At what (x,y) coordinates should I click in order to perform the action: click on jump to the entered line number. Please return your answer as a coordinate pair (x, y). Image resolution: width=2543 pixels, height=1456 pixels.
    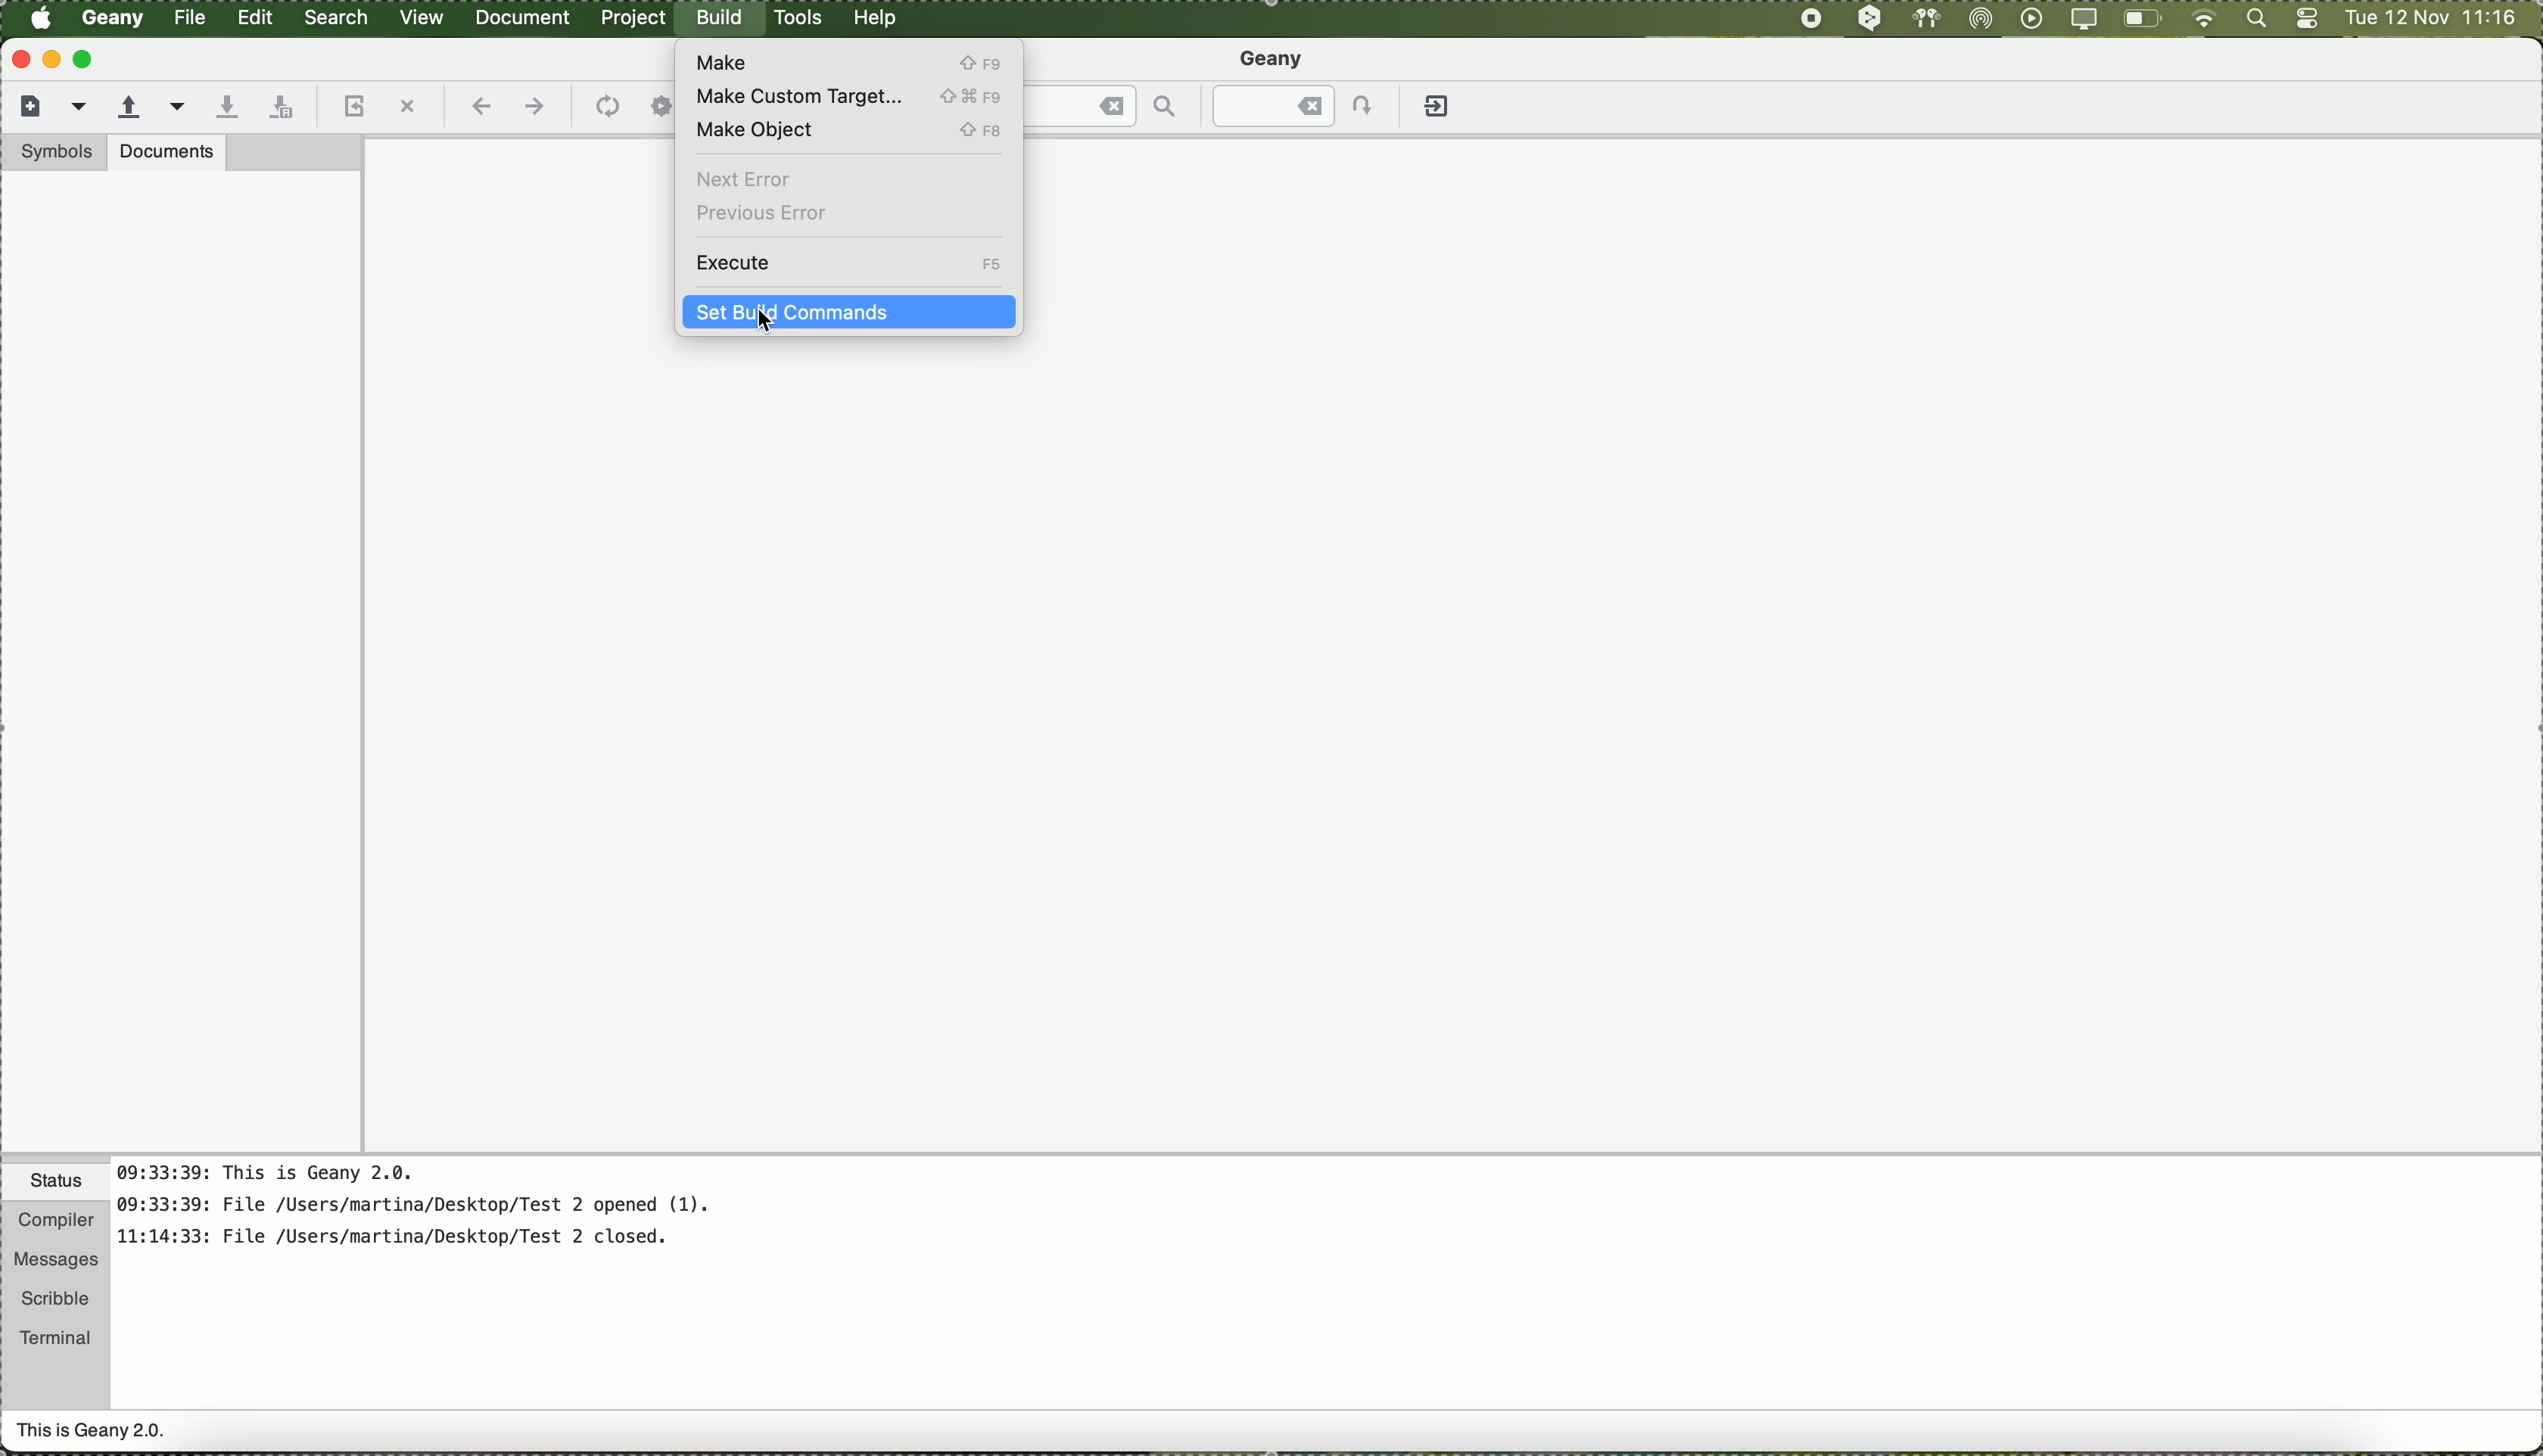
    Looking at the image, I should click on (1305, 106).